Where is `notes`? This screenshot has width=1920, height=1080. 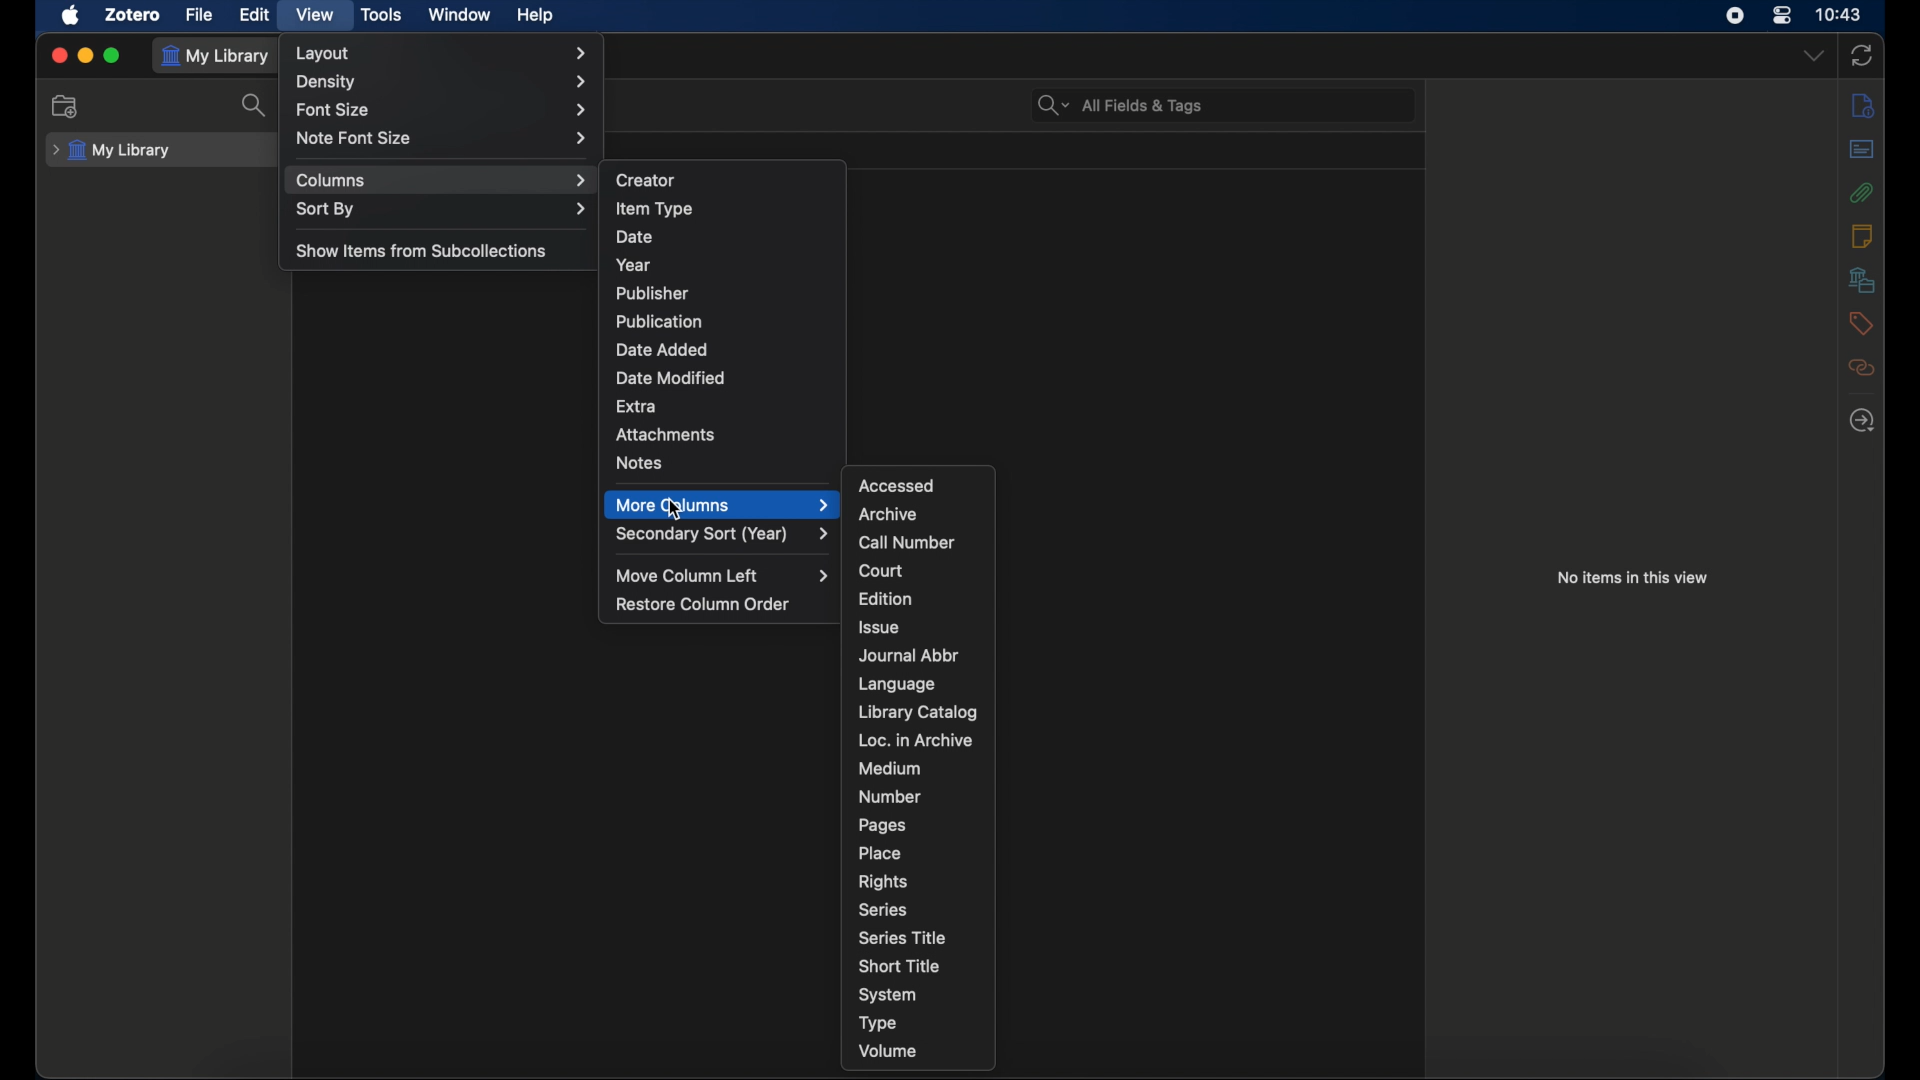
notes is located at coordinates (1862, 236).